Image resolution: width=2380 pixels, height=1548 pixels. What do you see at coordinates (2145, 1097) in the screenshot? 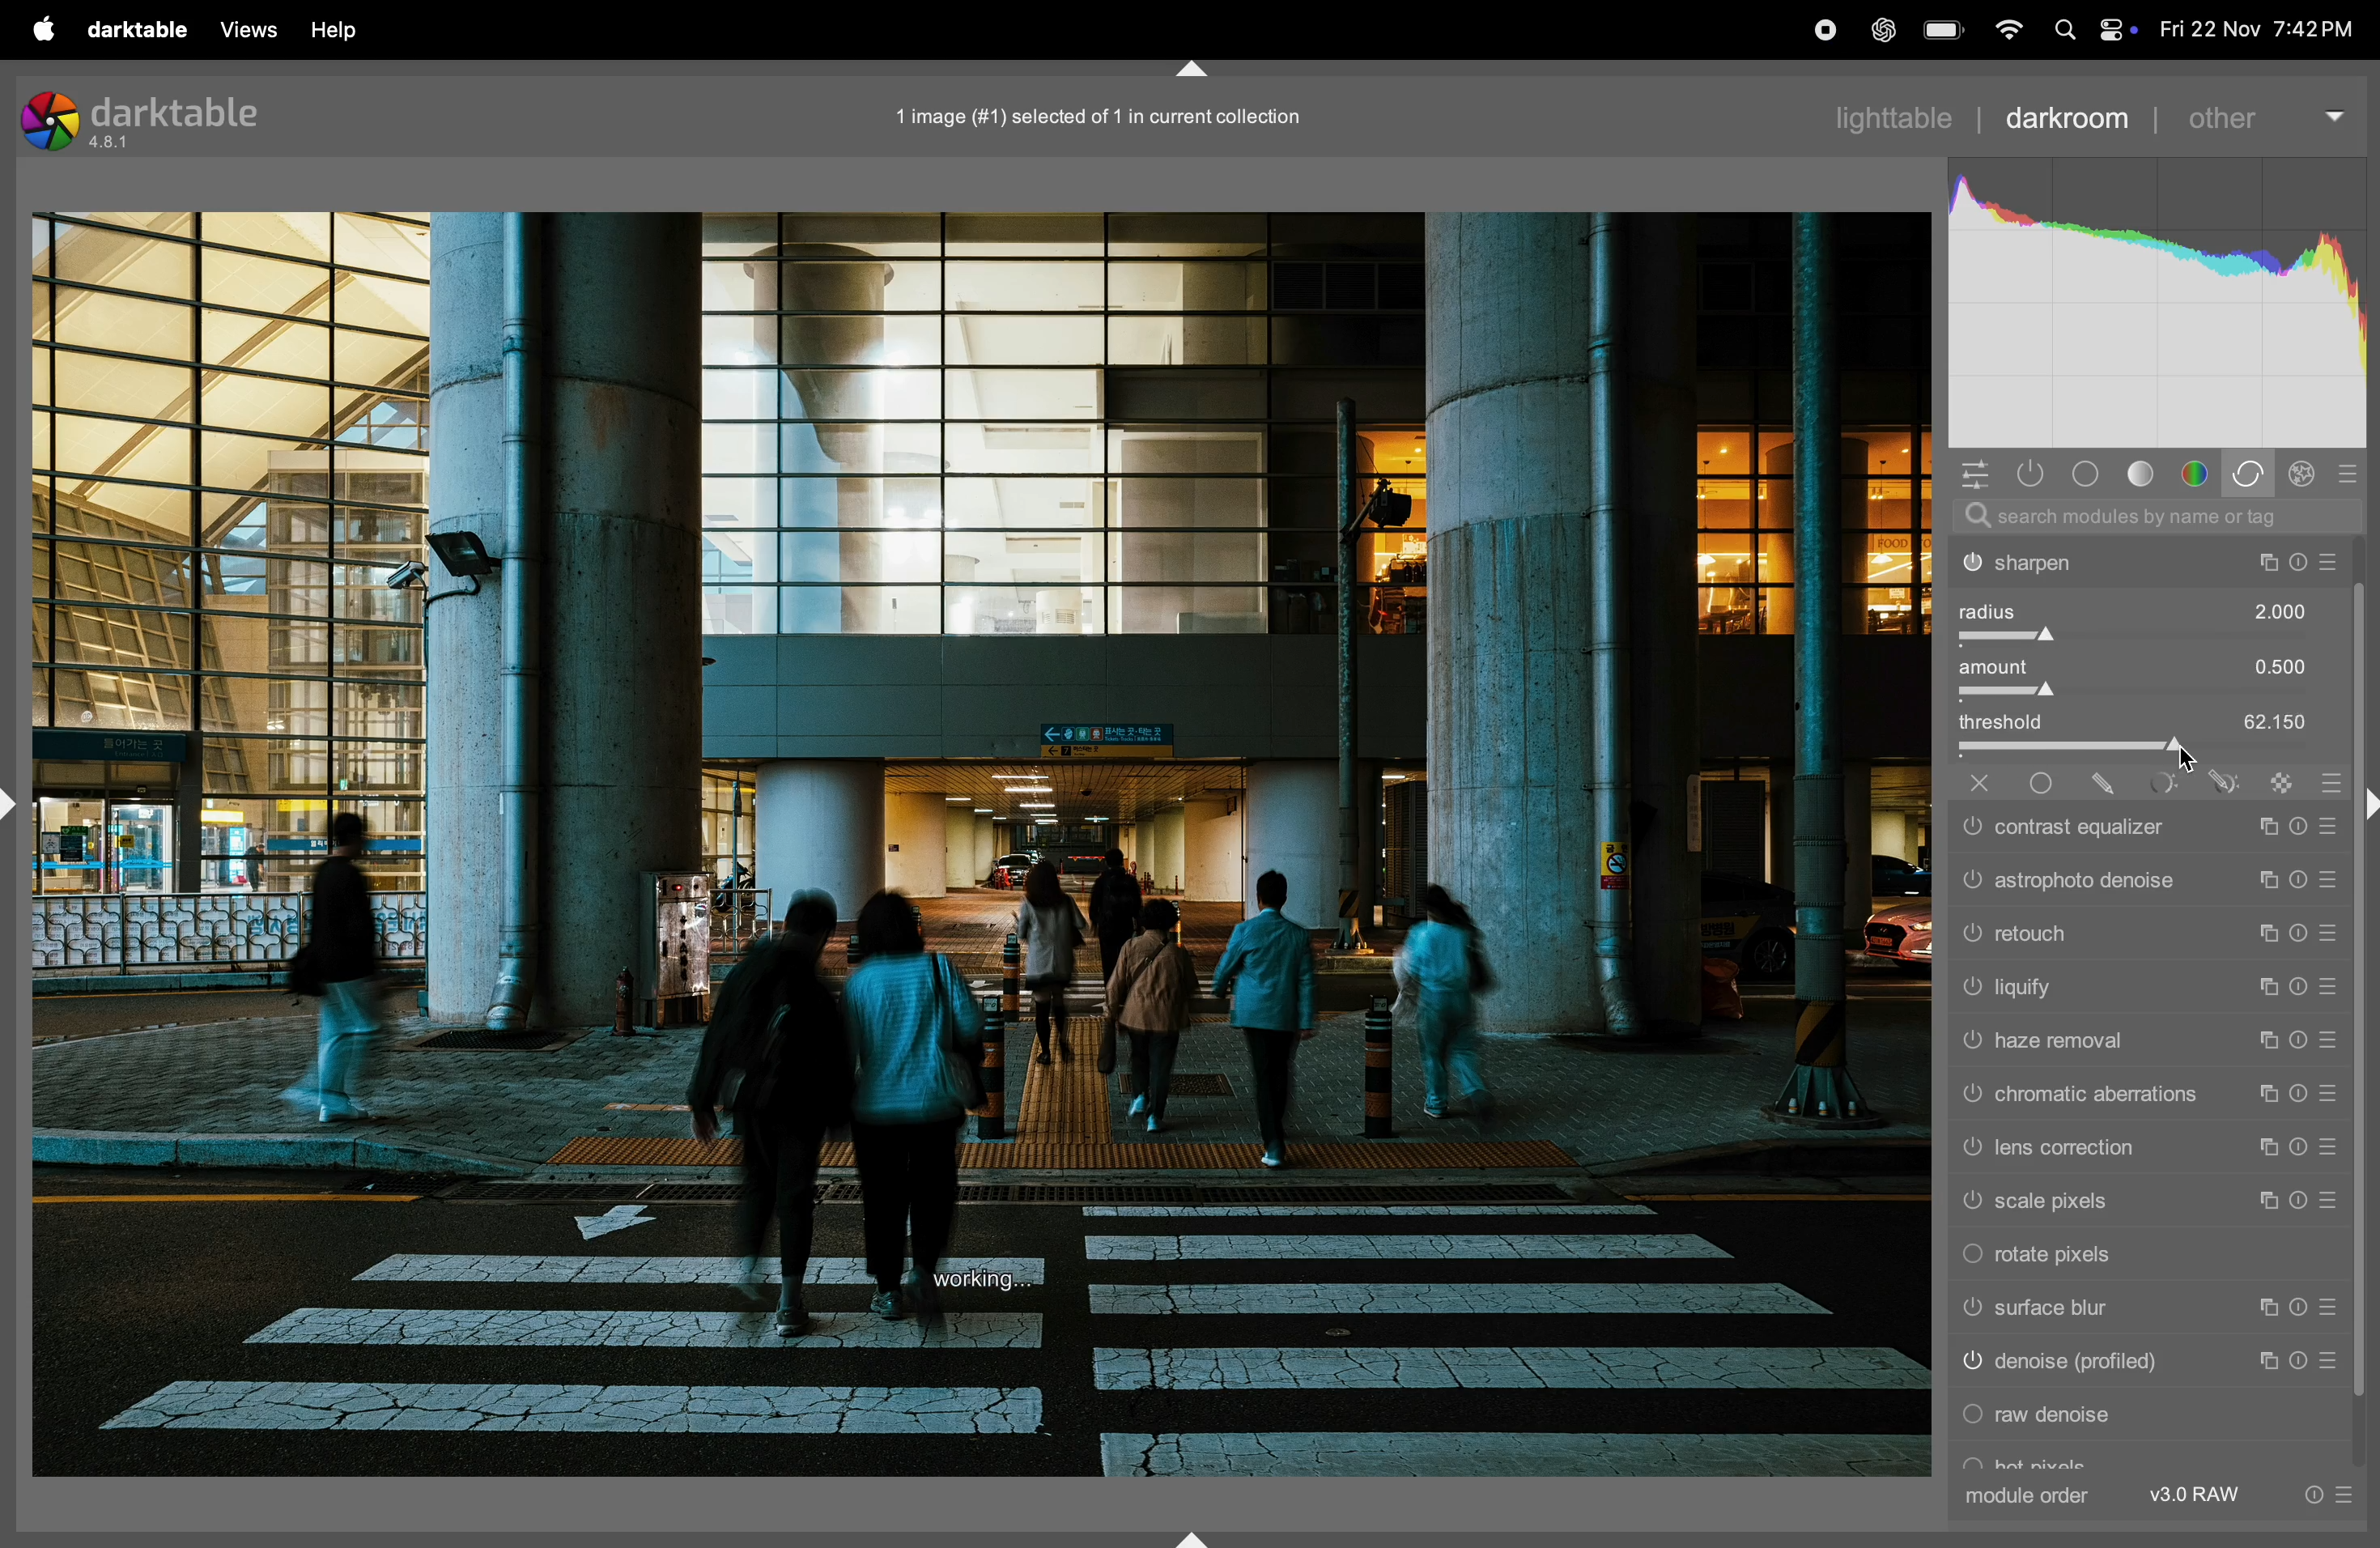
I see `chromatic abbretations` at bounding box center [2145, 1097].